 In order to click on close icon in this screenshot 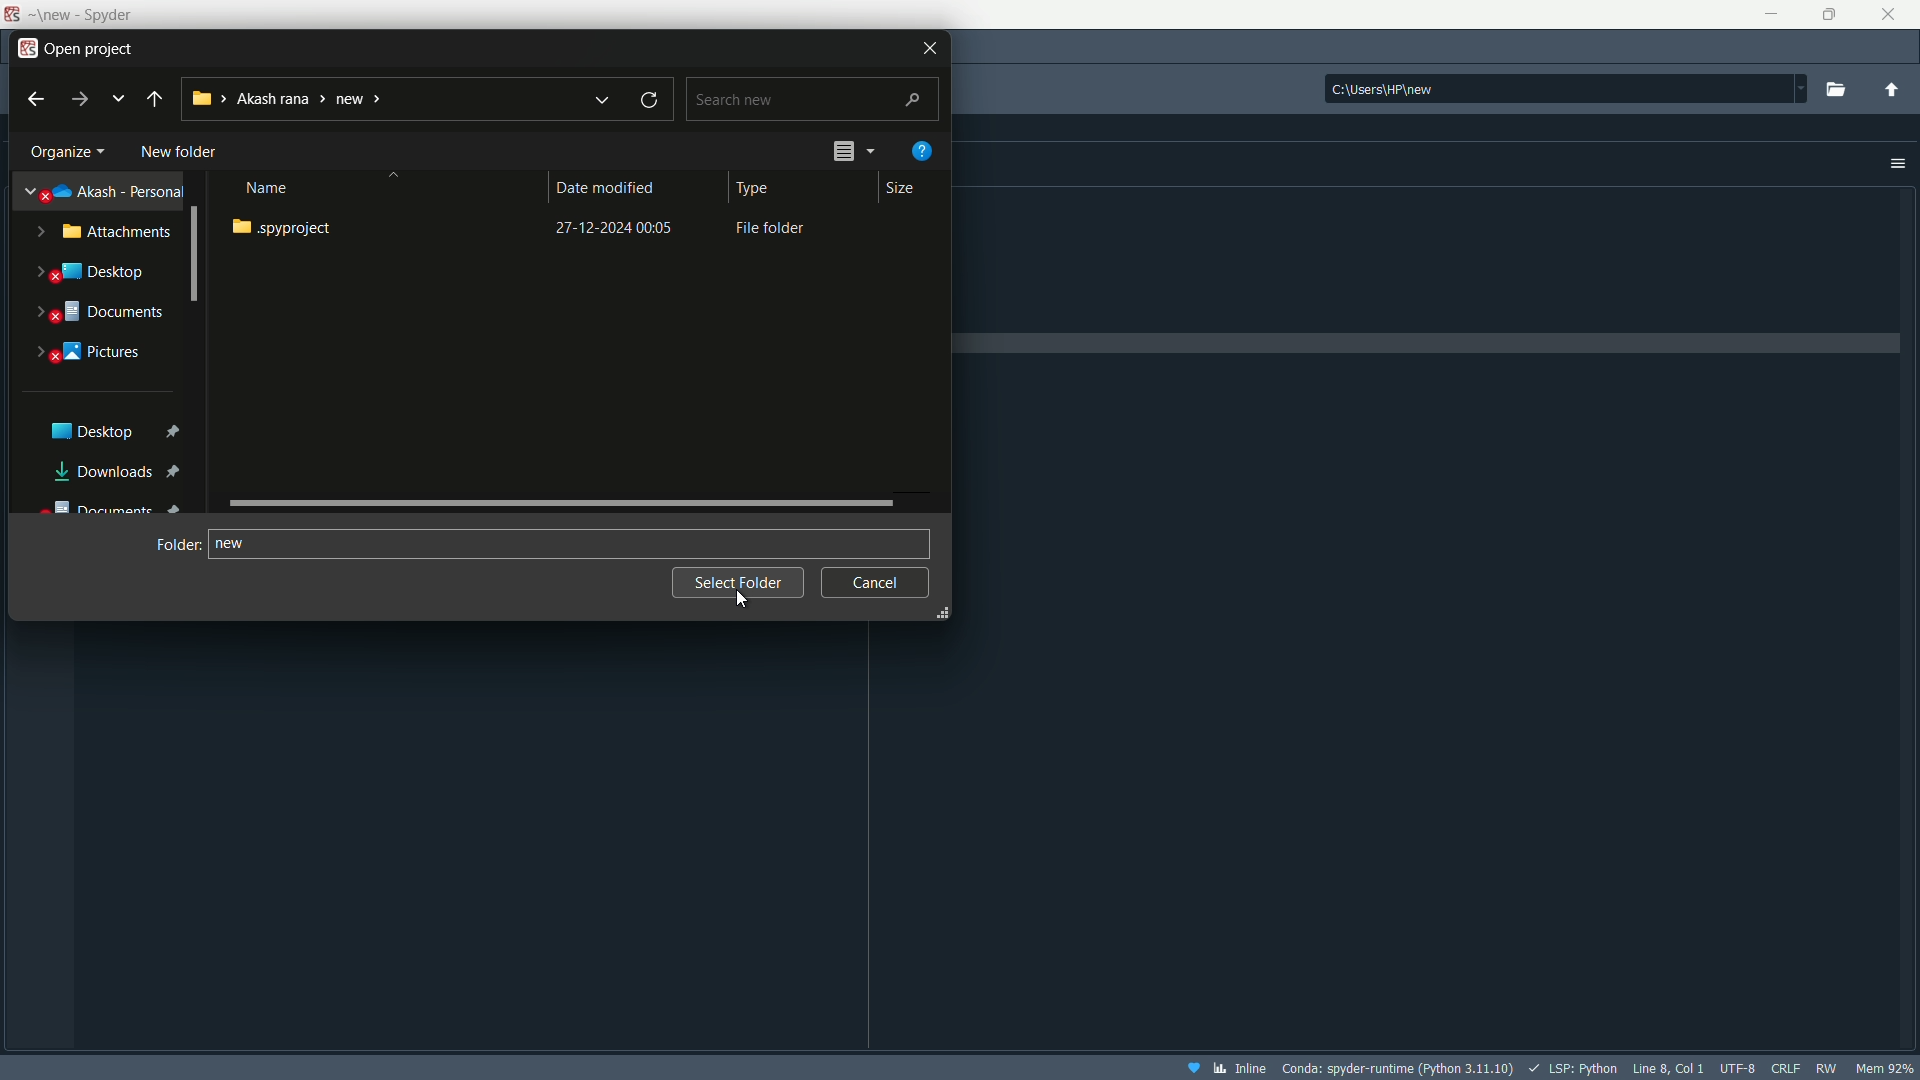, I will do `click(929, 46)`.